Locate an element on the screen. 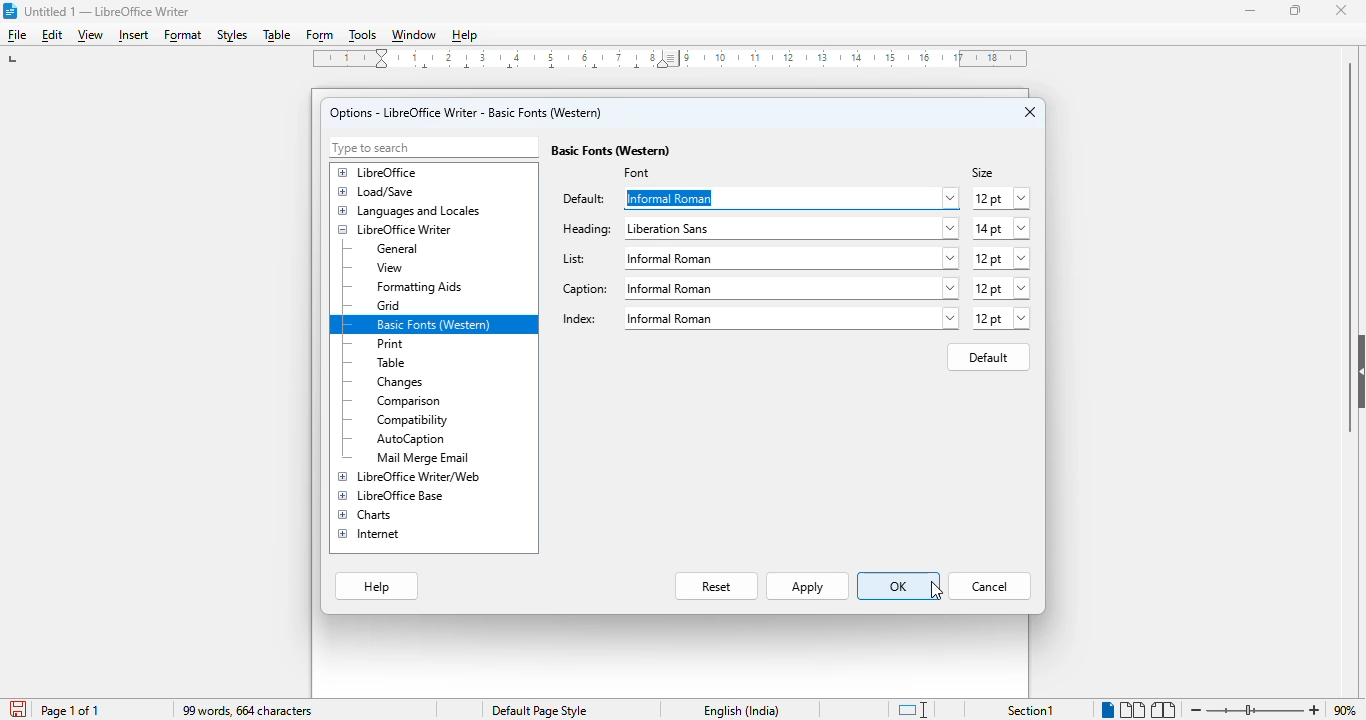 The height and width of the screenshot is (720, 1366). center tab is located at coordinates (424, 70).